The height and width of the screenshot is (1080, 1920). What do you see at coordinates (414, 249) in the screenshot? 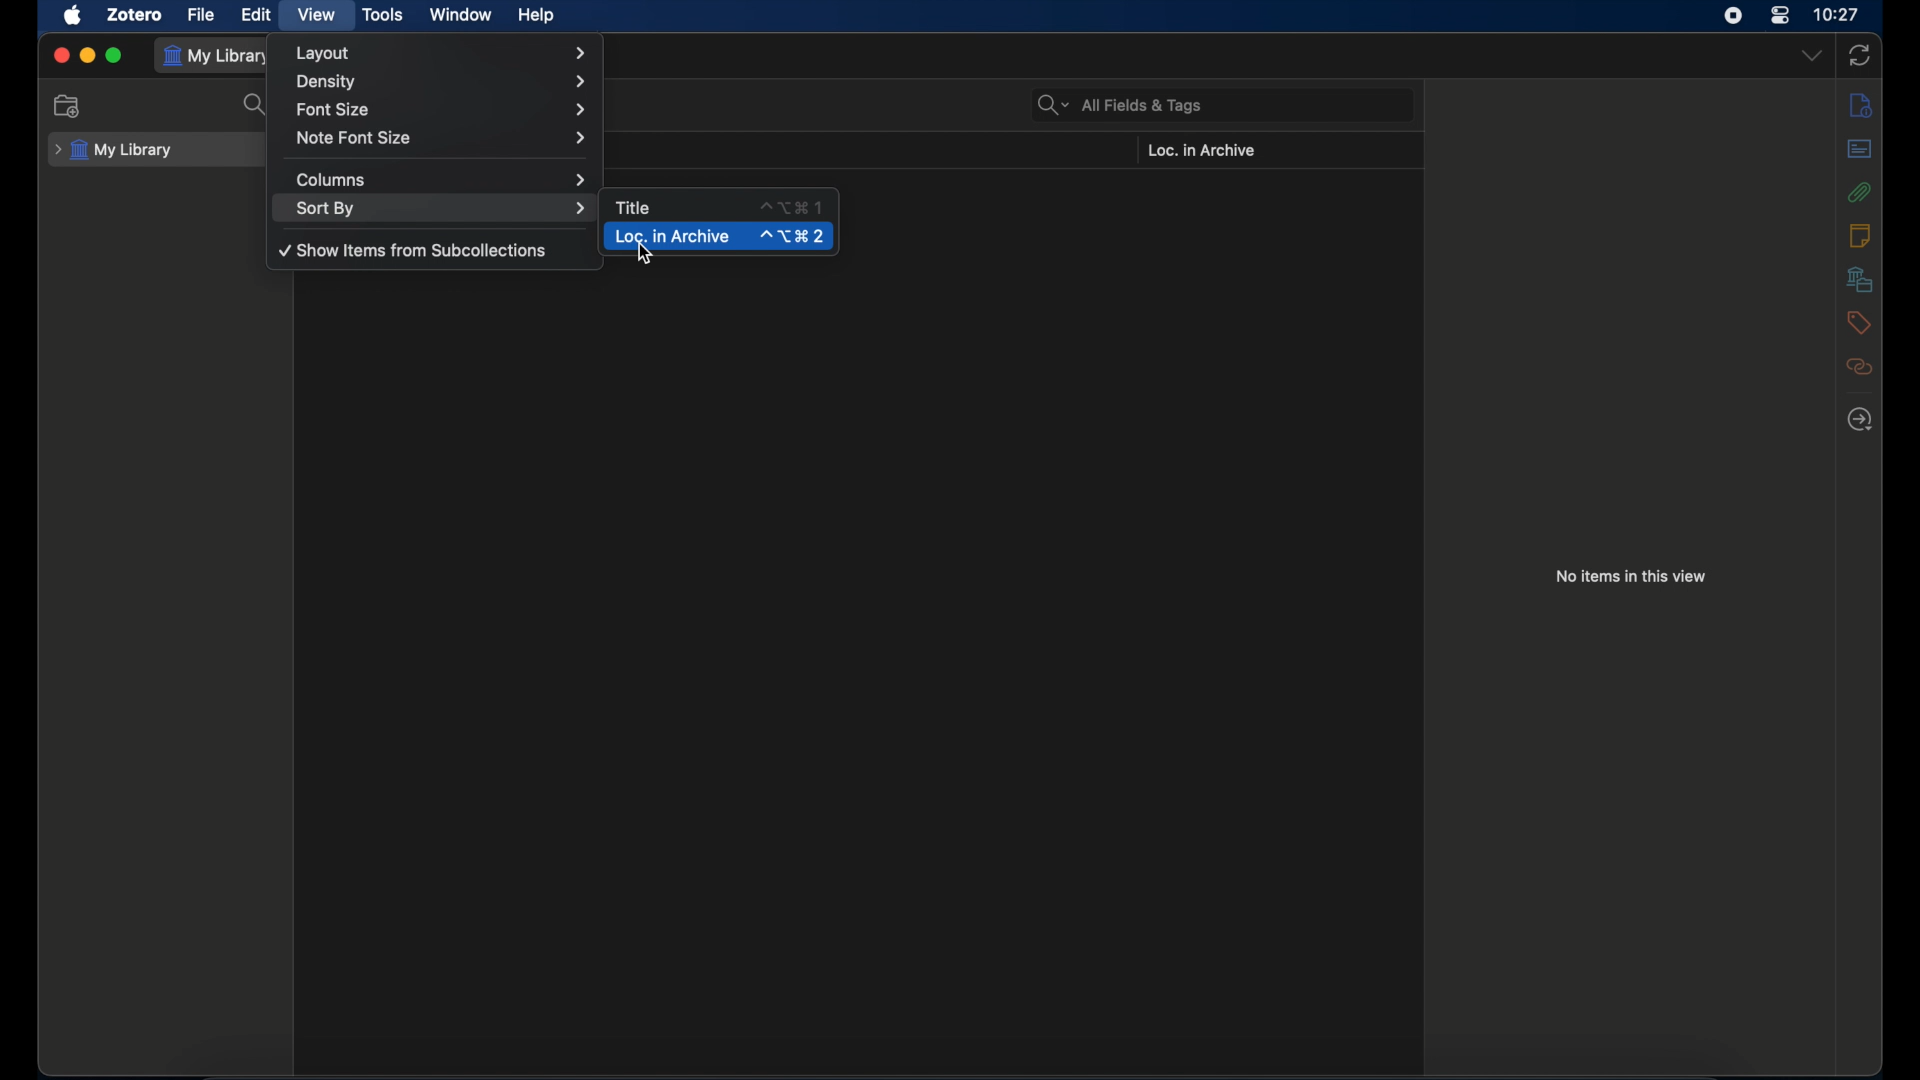
I see `show items from subcollections` at bounding box center [414, 249].